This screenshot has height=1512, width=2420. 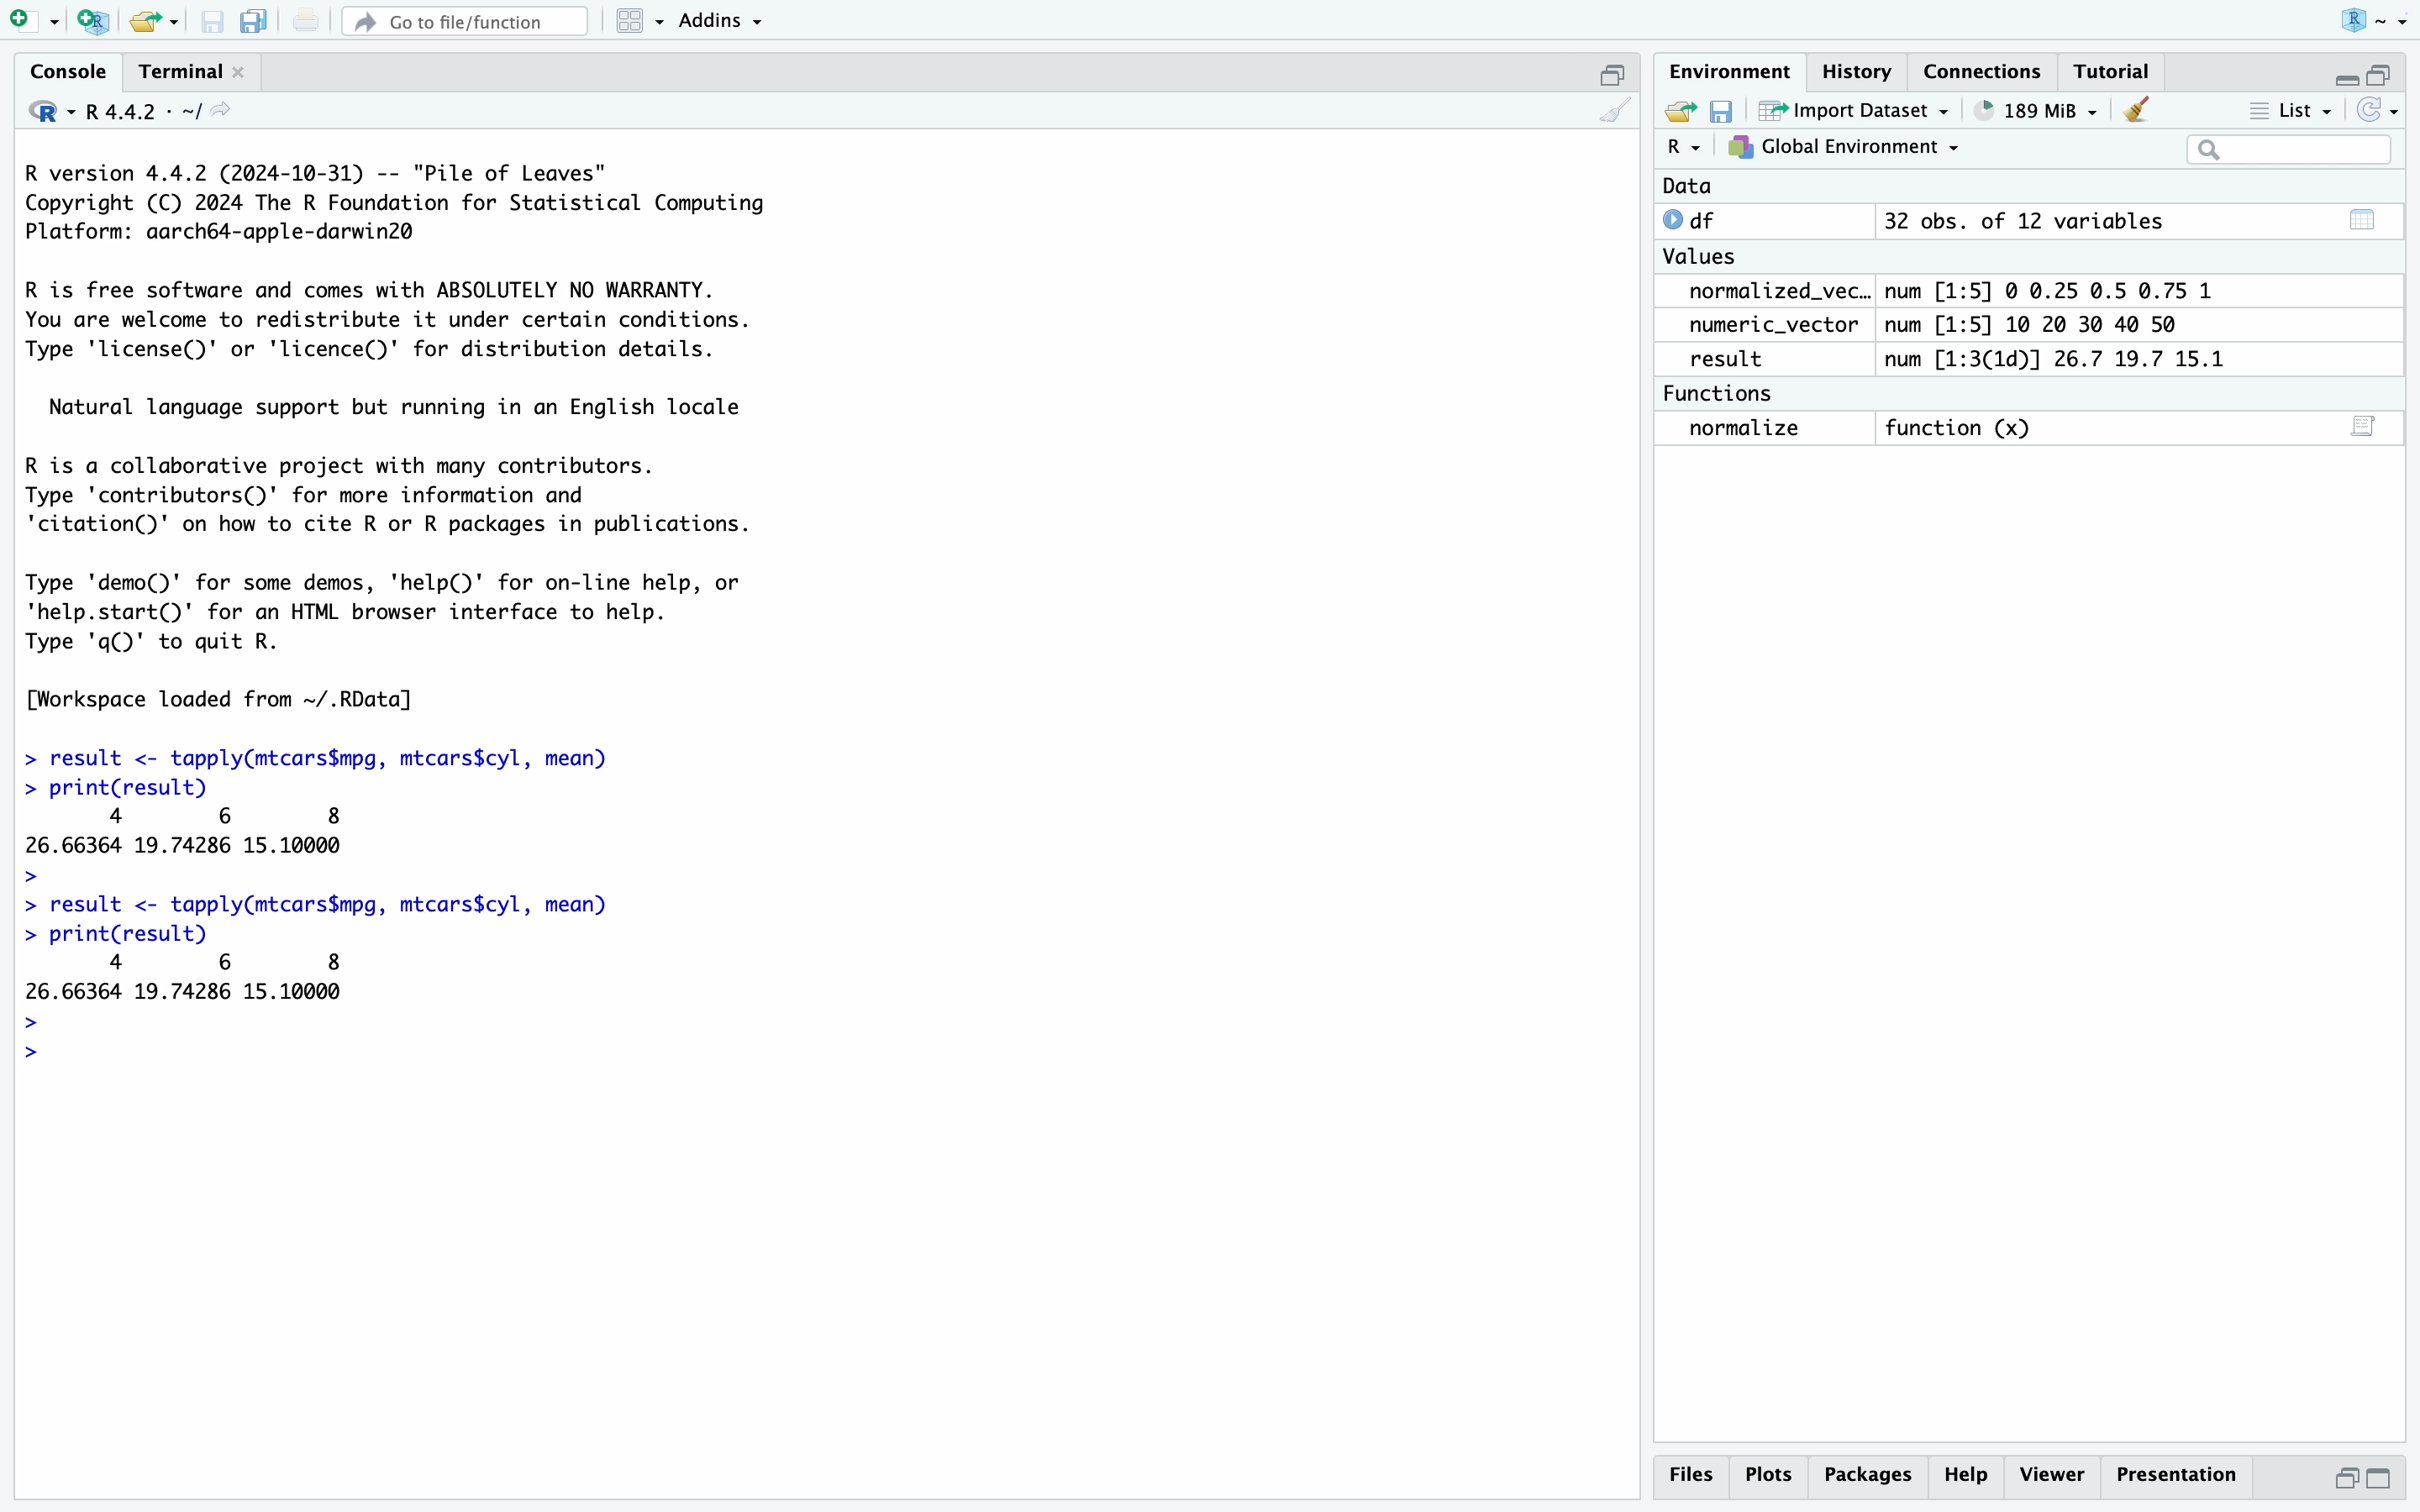 What do you see at coordinates (1688, 146) in the screenshot?
I see `R` at bounding box center [1688, 146].